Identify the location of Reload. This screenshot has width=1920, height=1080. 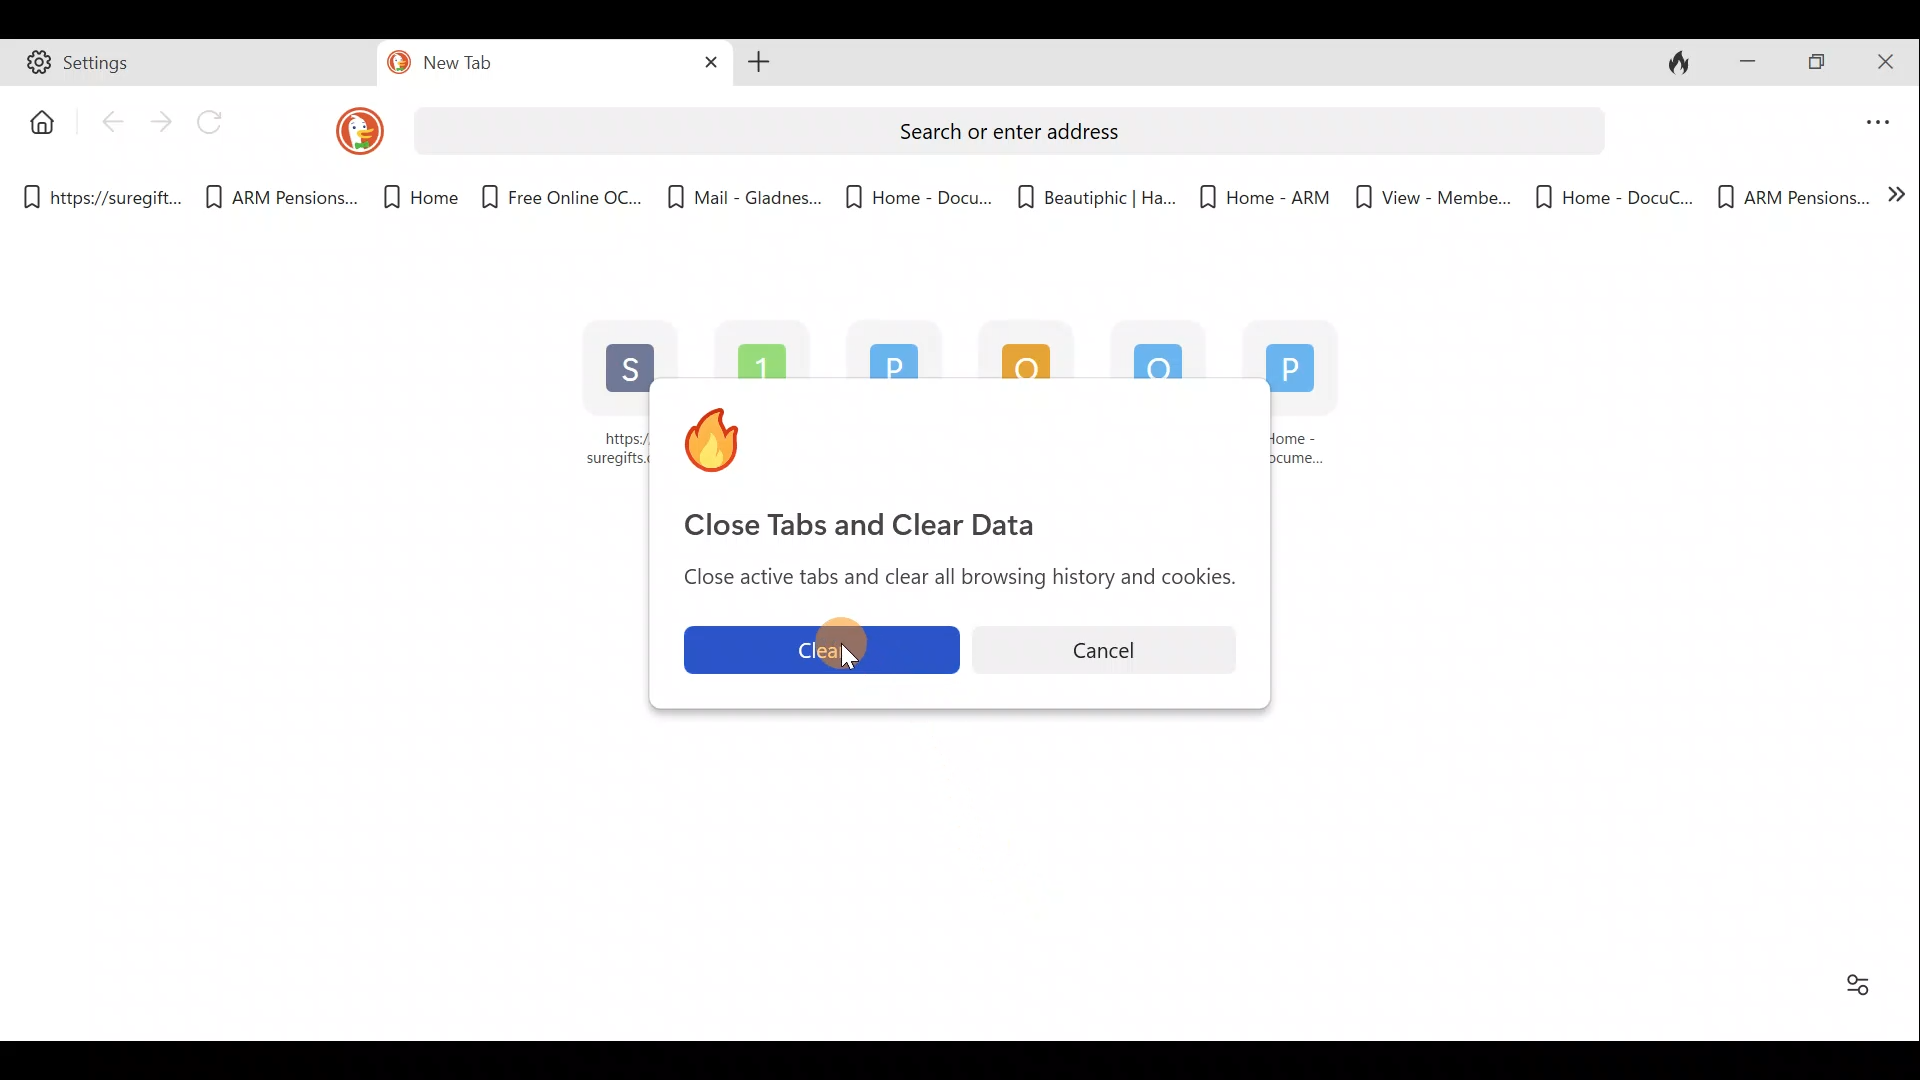
(219, 123).